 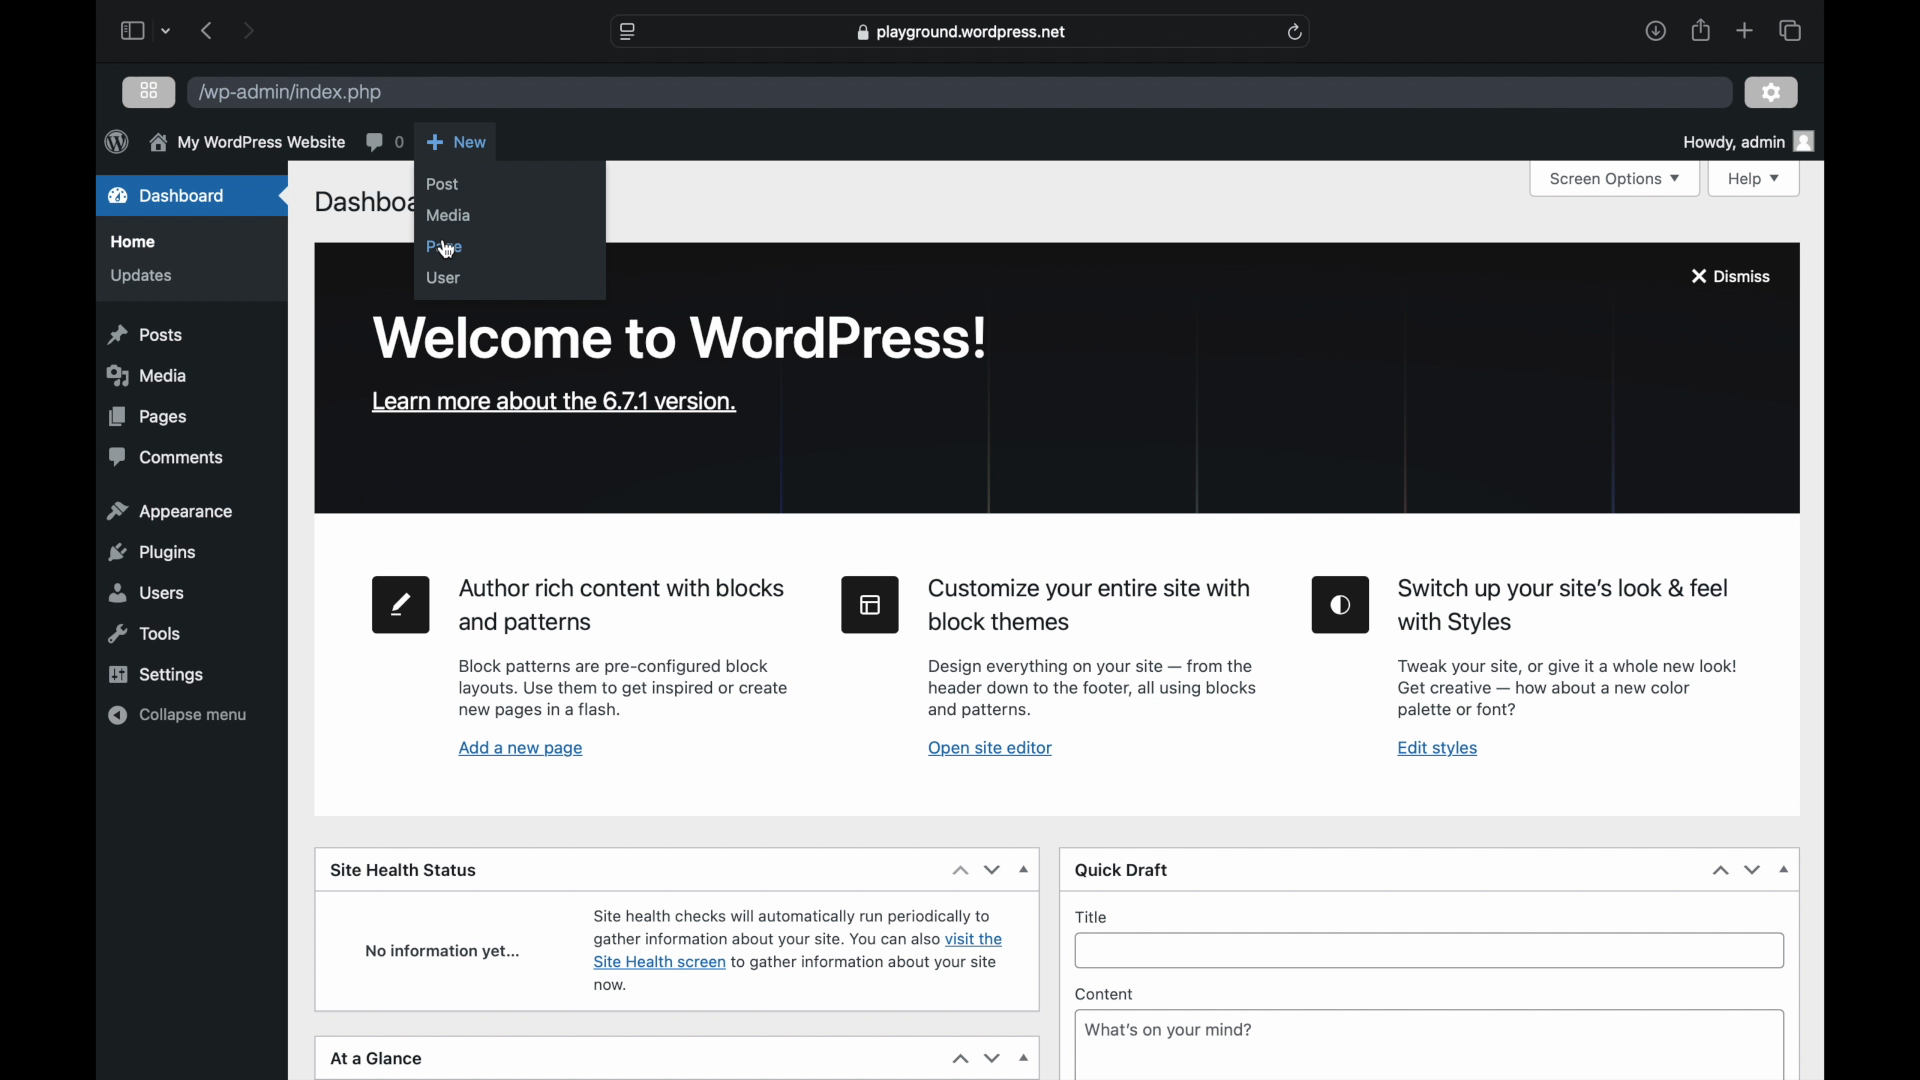 What do you see at coordinates (1732, 277) in the screenshot?
I see `dismiss` at bounding box center [1732, 277].